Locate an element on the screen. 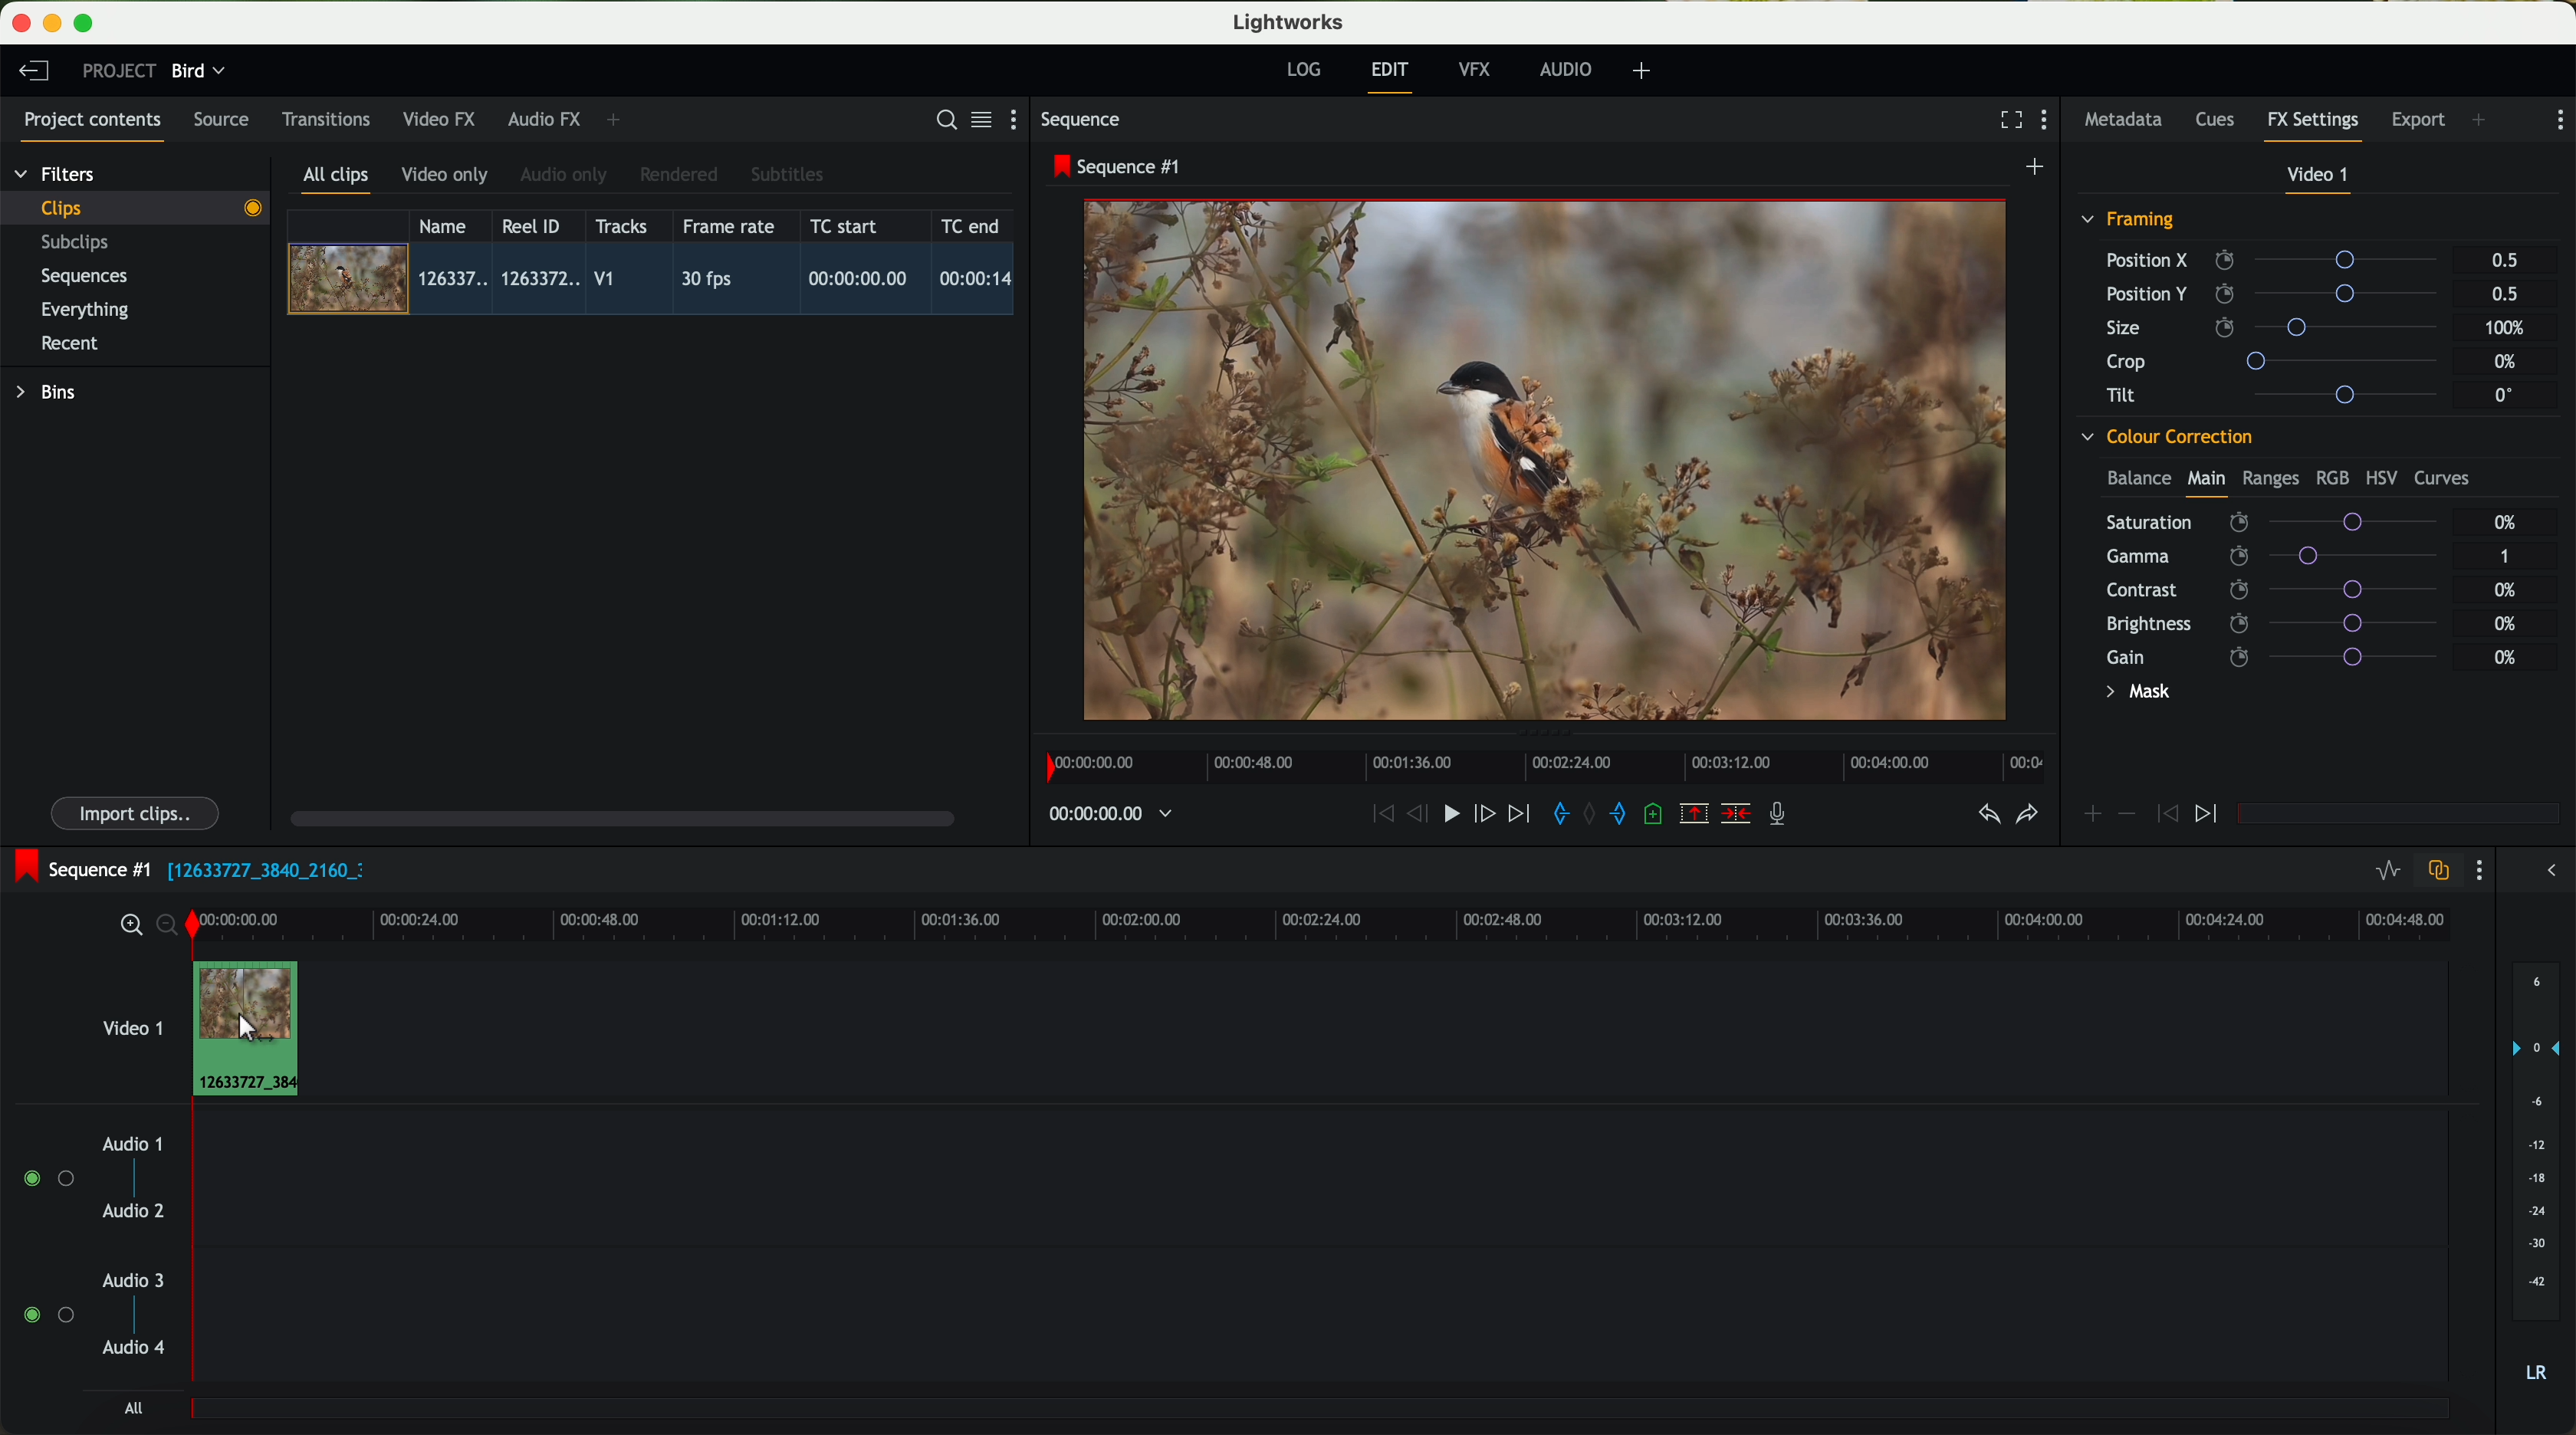  add a cue at the current position is located at coordinates (1656, 815).